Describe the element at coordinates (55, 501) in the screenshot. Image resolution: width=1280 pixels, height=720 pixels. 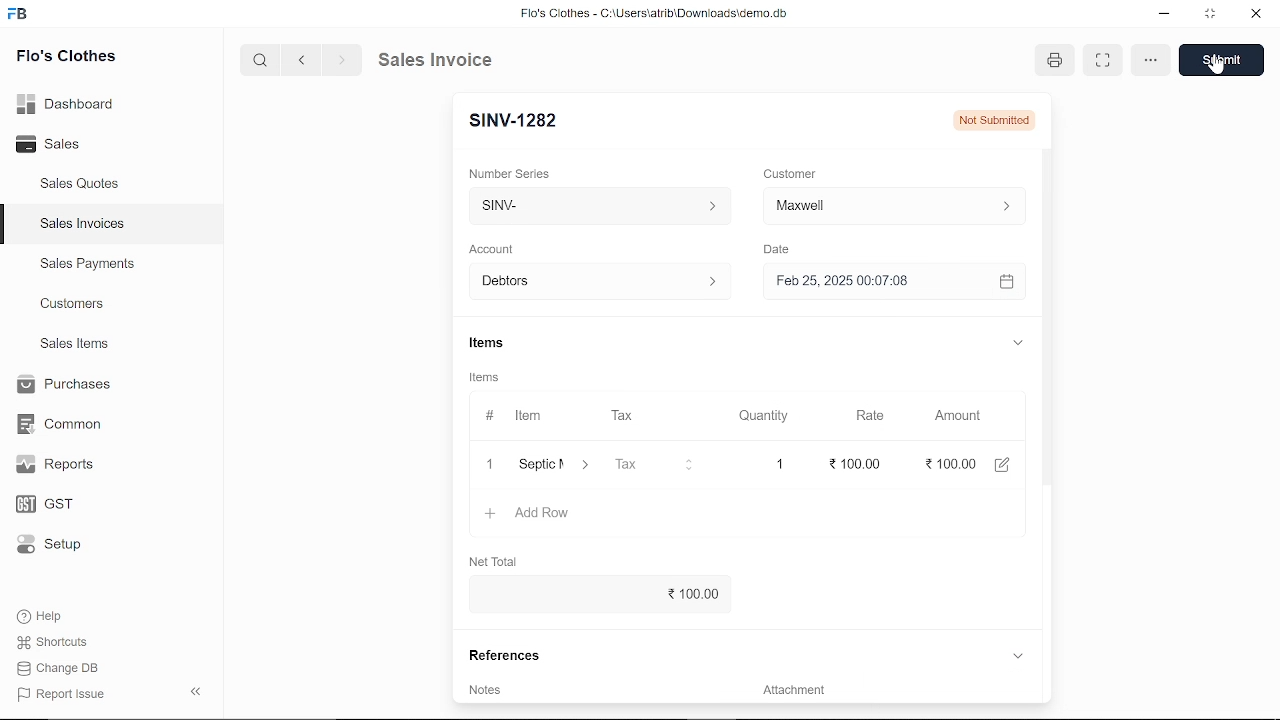
I see `GST` at that location.